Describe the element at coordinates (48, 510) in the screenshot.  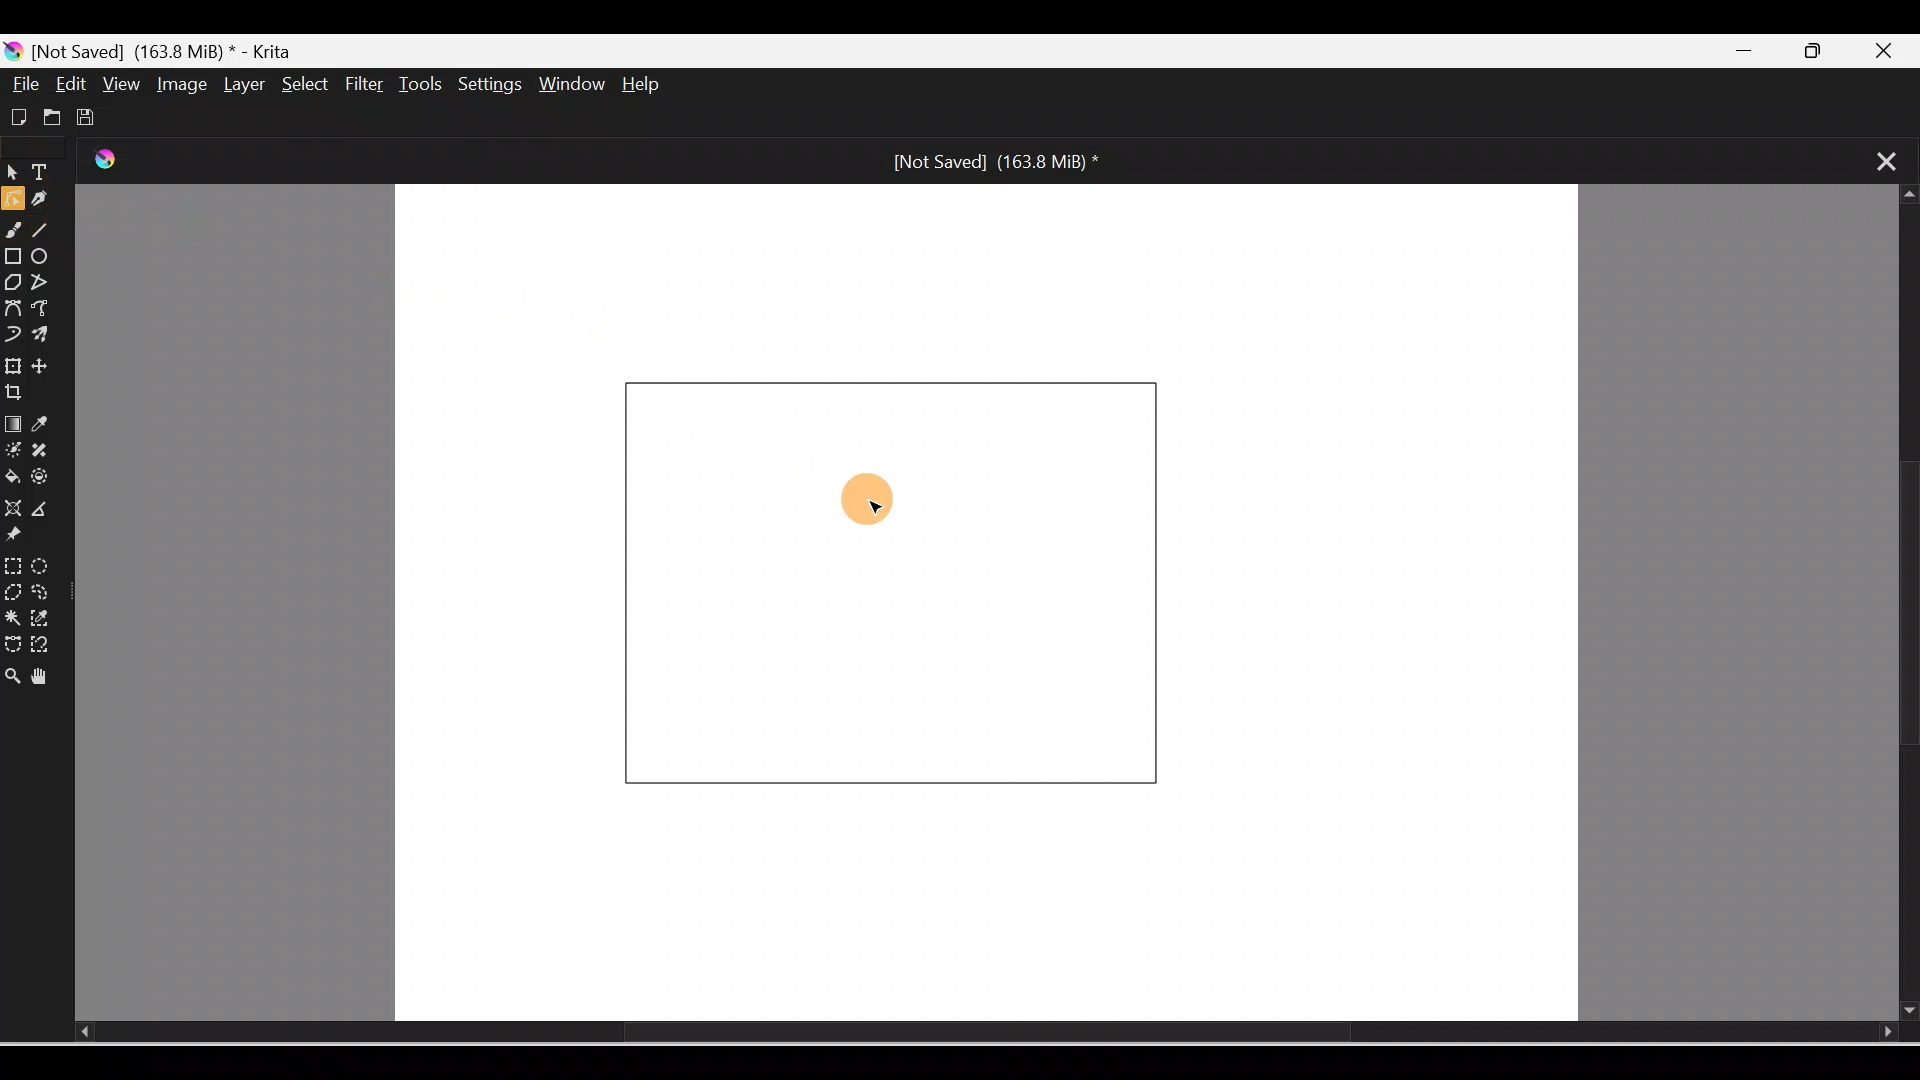
I see `Measure the distance between two points` at that location.